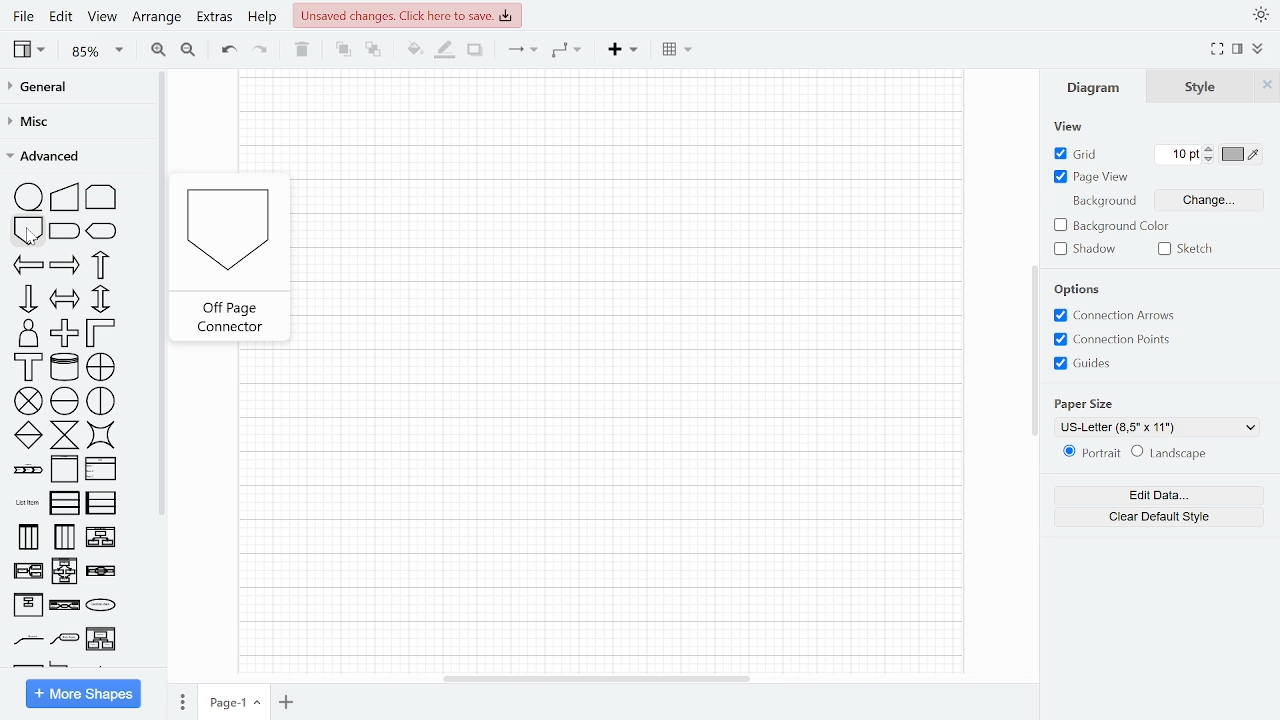 This screenshot has width=1280, height=720. I want to click on Shadow, so click(475, 52).